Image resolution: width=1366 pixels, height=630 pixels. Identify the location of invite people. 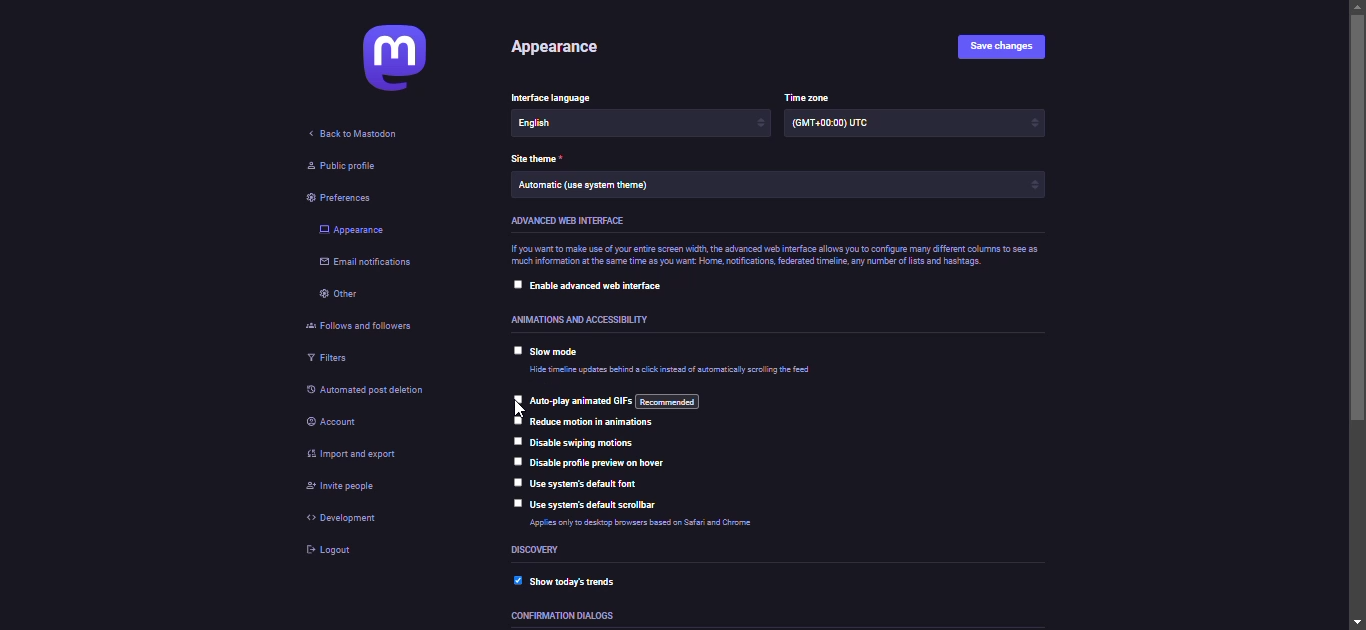
(345, 487).